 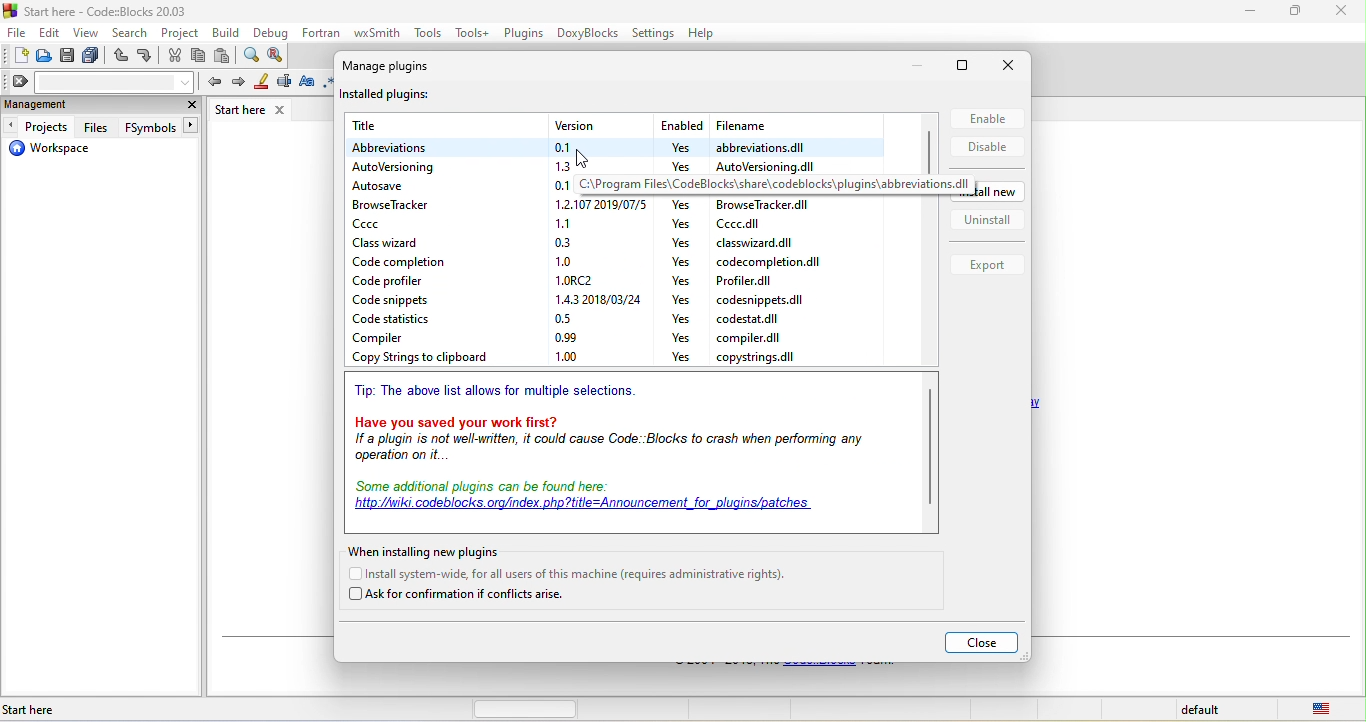 What do you see at coordinates (598, 206) in the screenshot?
I see `date` at bounding box center [598, 206].